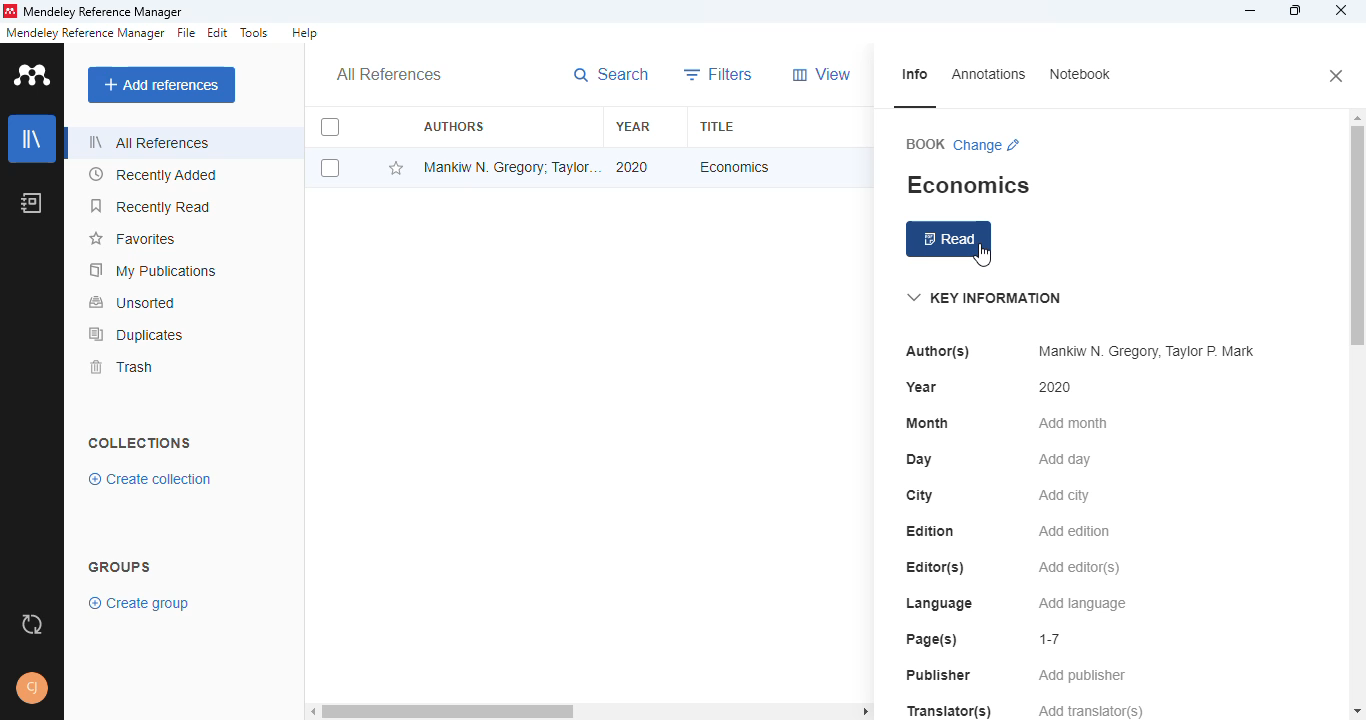  Describe the element at coordinates (1080, 75) in the screenshot. I see `notebook` at that location.